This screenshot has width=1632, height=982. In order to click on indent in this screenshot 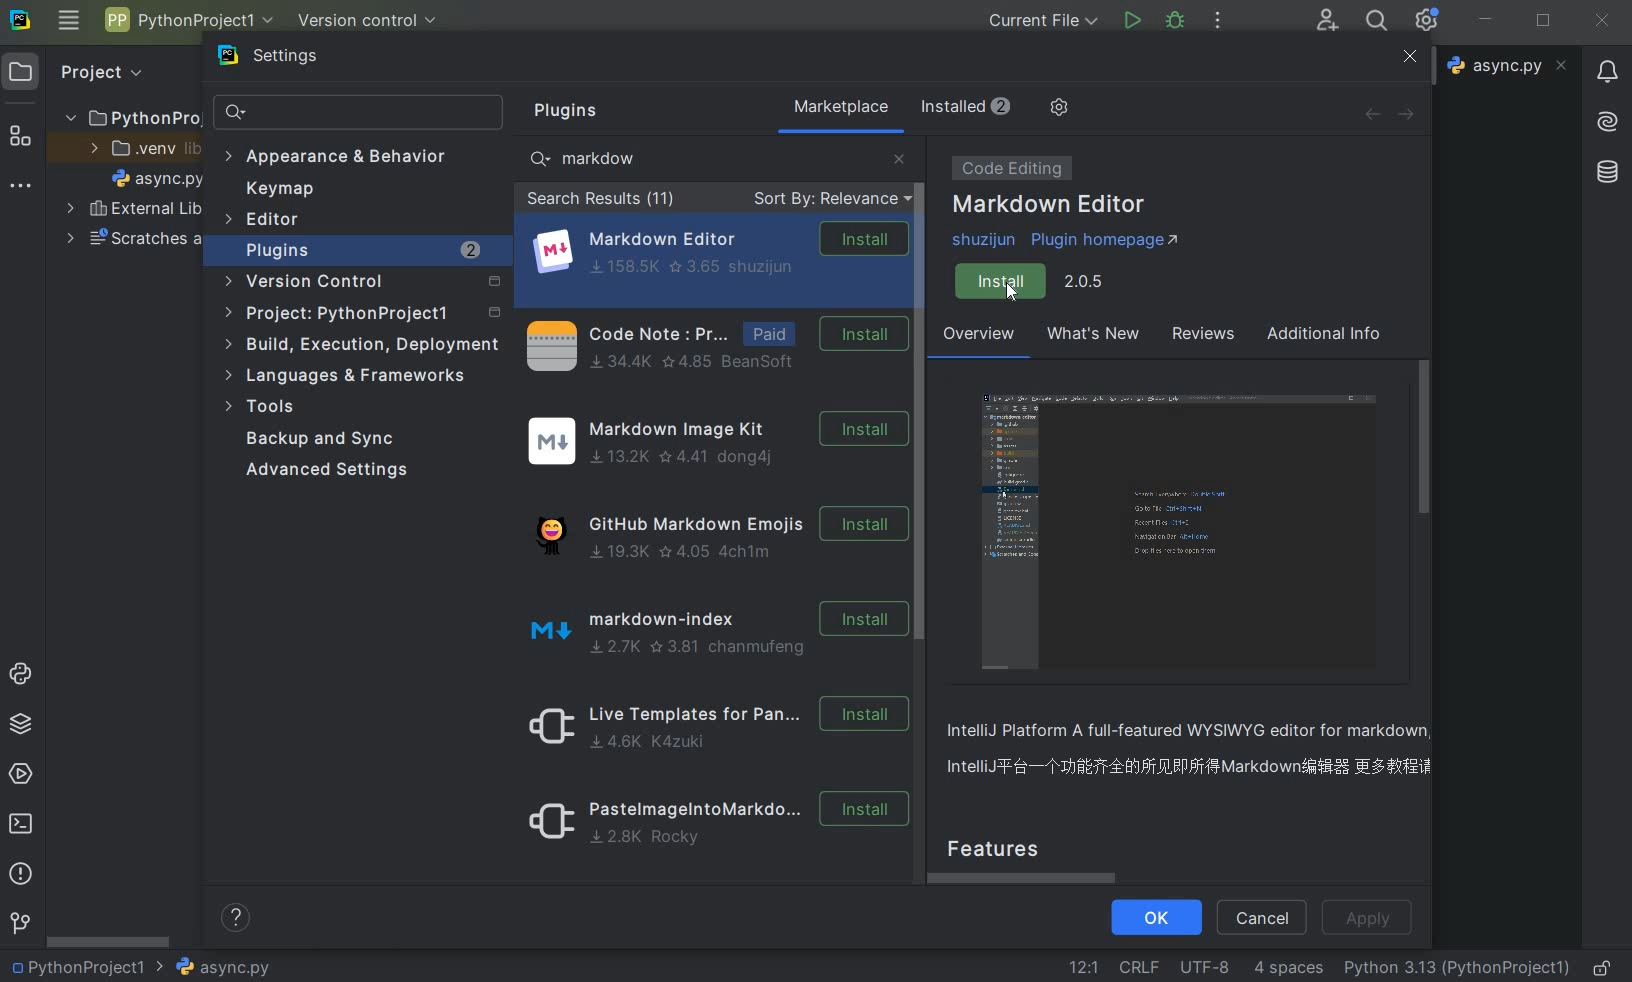, I will do `click(1290, 970)`.